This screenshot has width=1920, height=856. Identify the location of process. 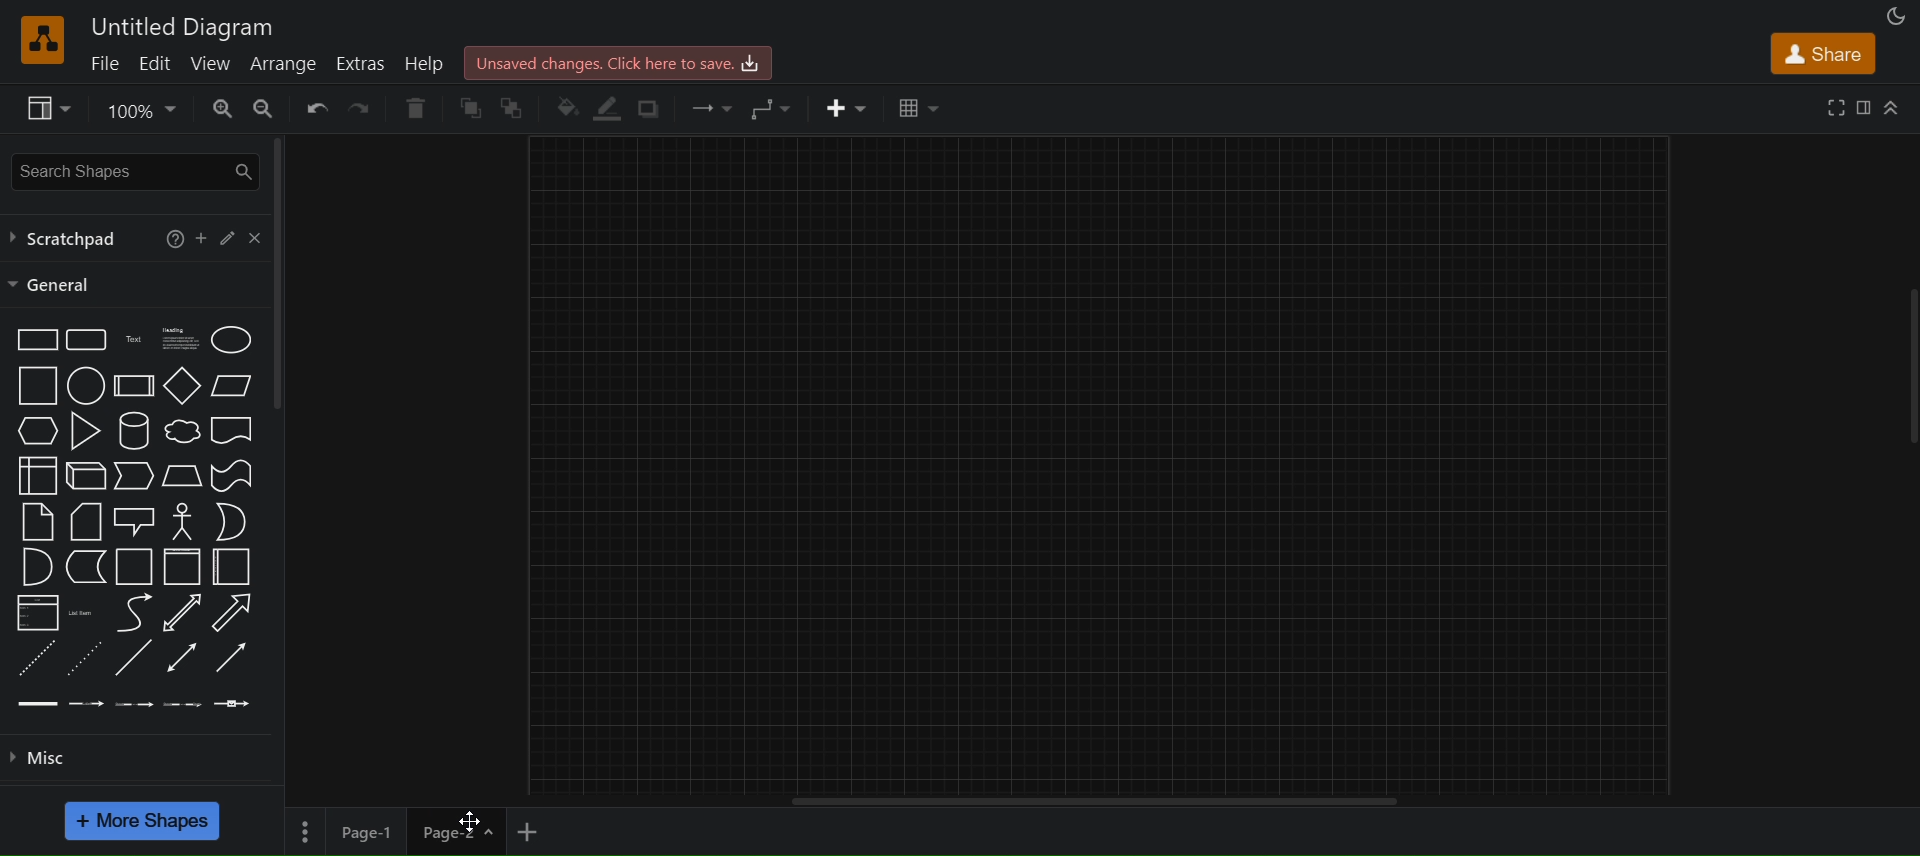
(131, 386).